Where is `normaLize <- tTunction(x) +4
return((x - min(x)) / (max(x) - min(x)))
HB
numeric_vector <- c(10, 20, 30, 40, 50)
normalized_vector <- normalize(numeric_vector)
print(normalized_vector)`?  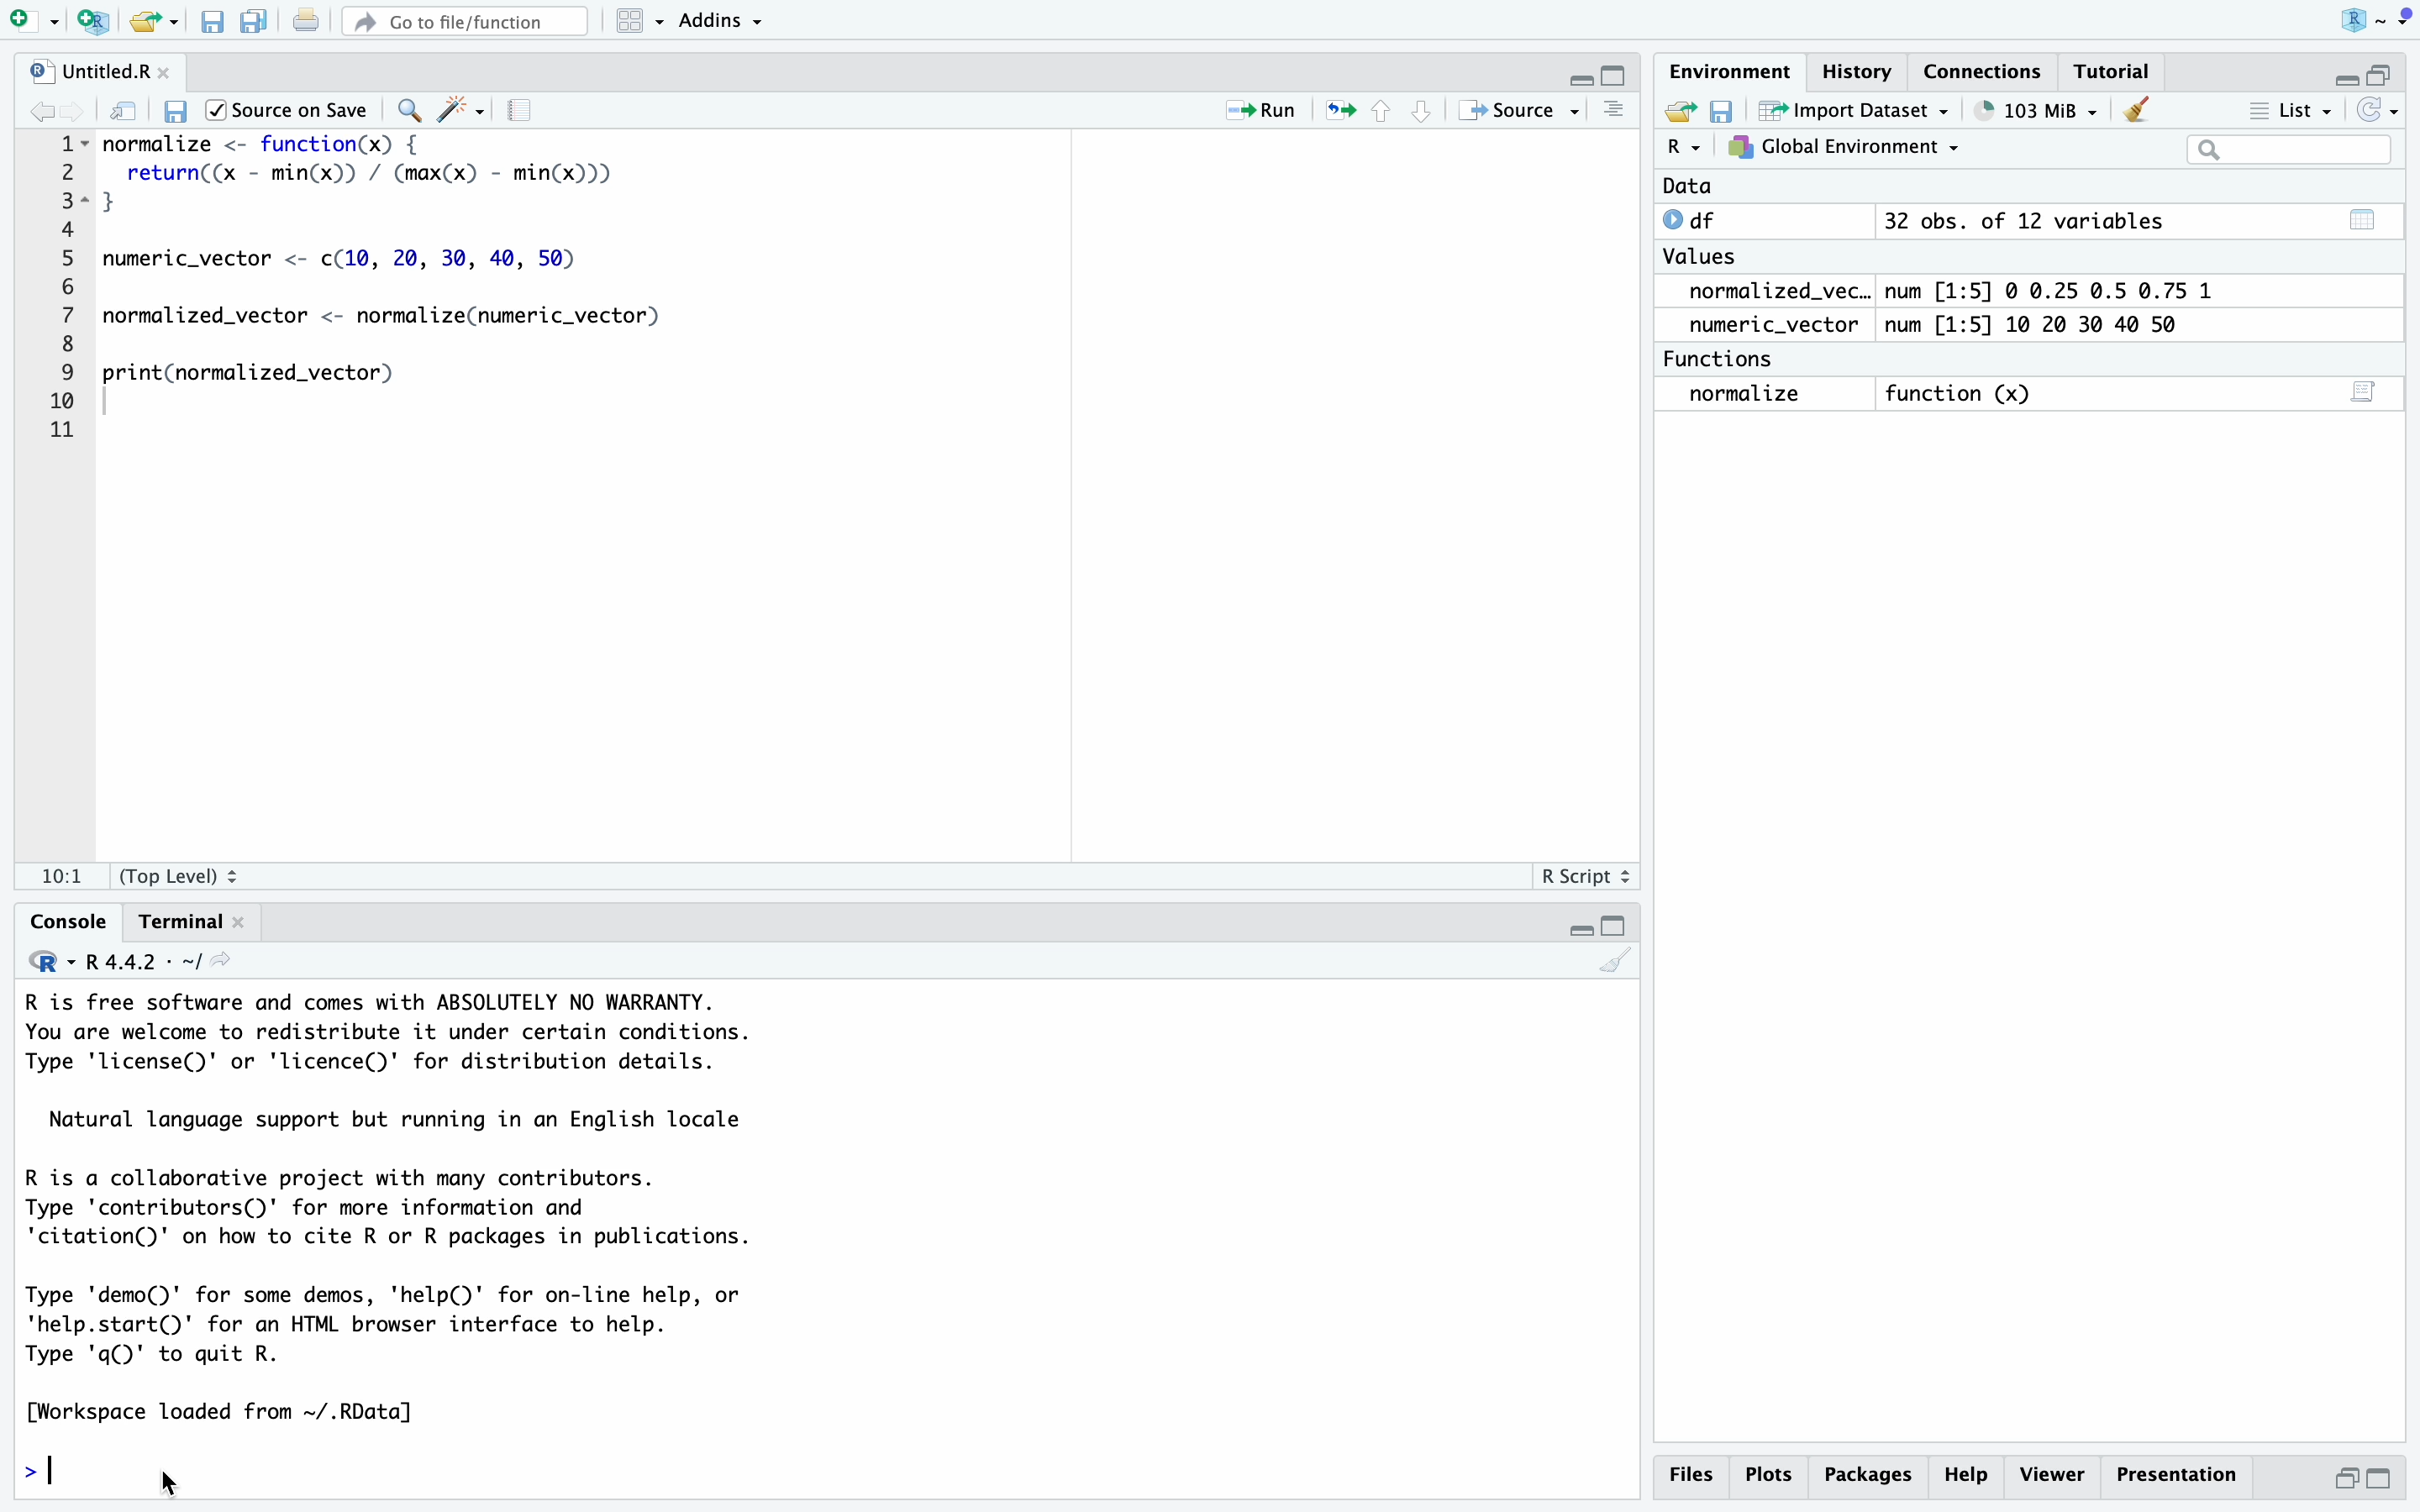
normaLize <- tTunction(x) +4
return((x - min(x)) / (max(x) - min(x)))
HB
numeric_vector <- c(10, 20, 30, 40, 50)
normalized_vector <- normalize(numeric_vector)
print(normalized_vector) is located at coordinates (419, 295).